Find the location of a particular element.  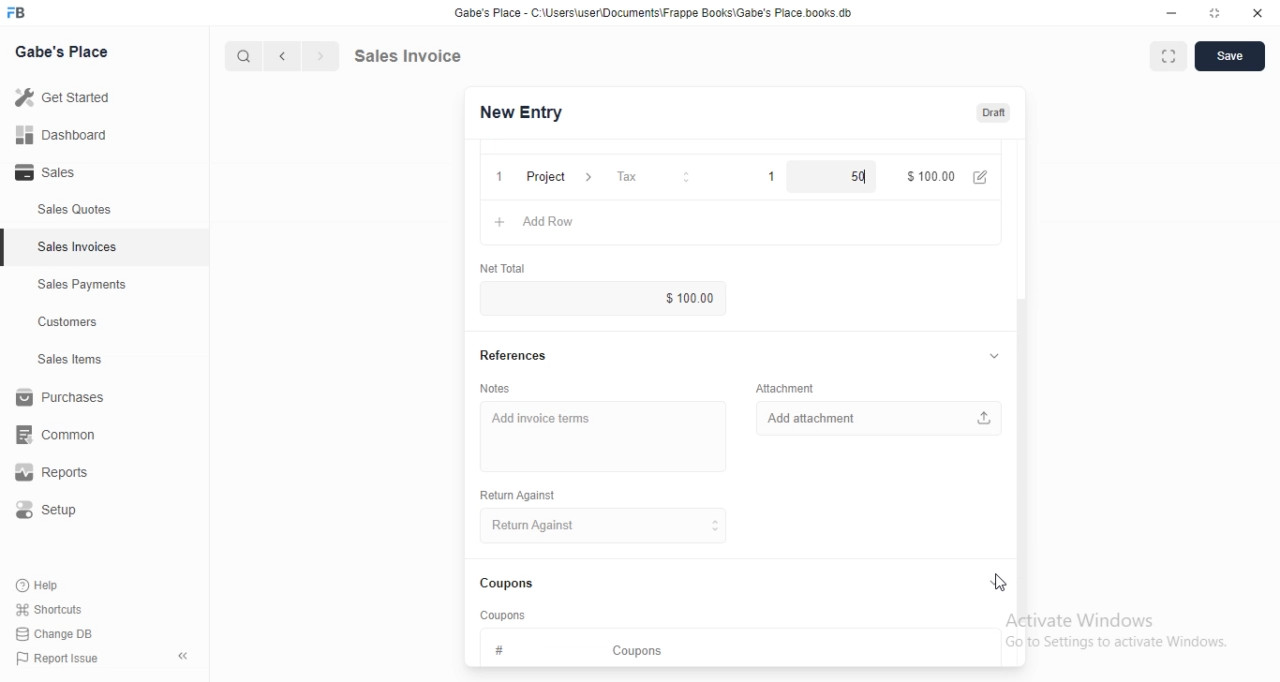

$100.00 is located at coordinates (930, 175).